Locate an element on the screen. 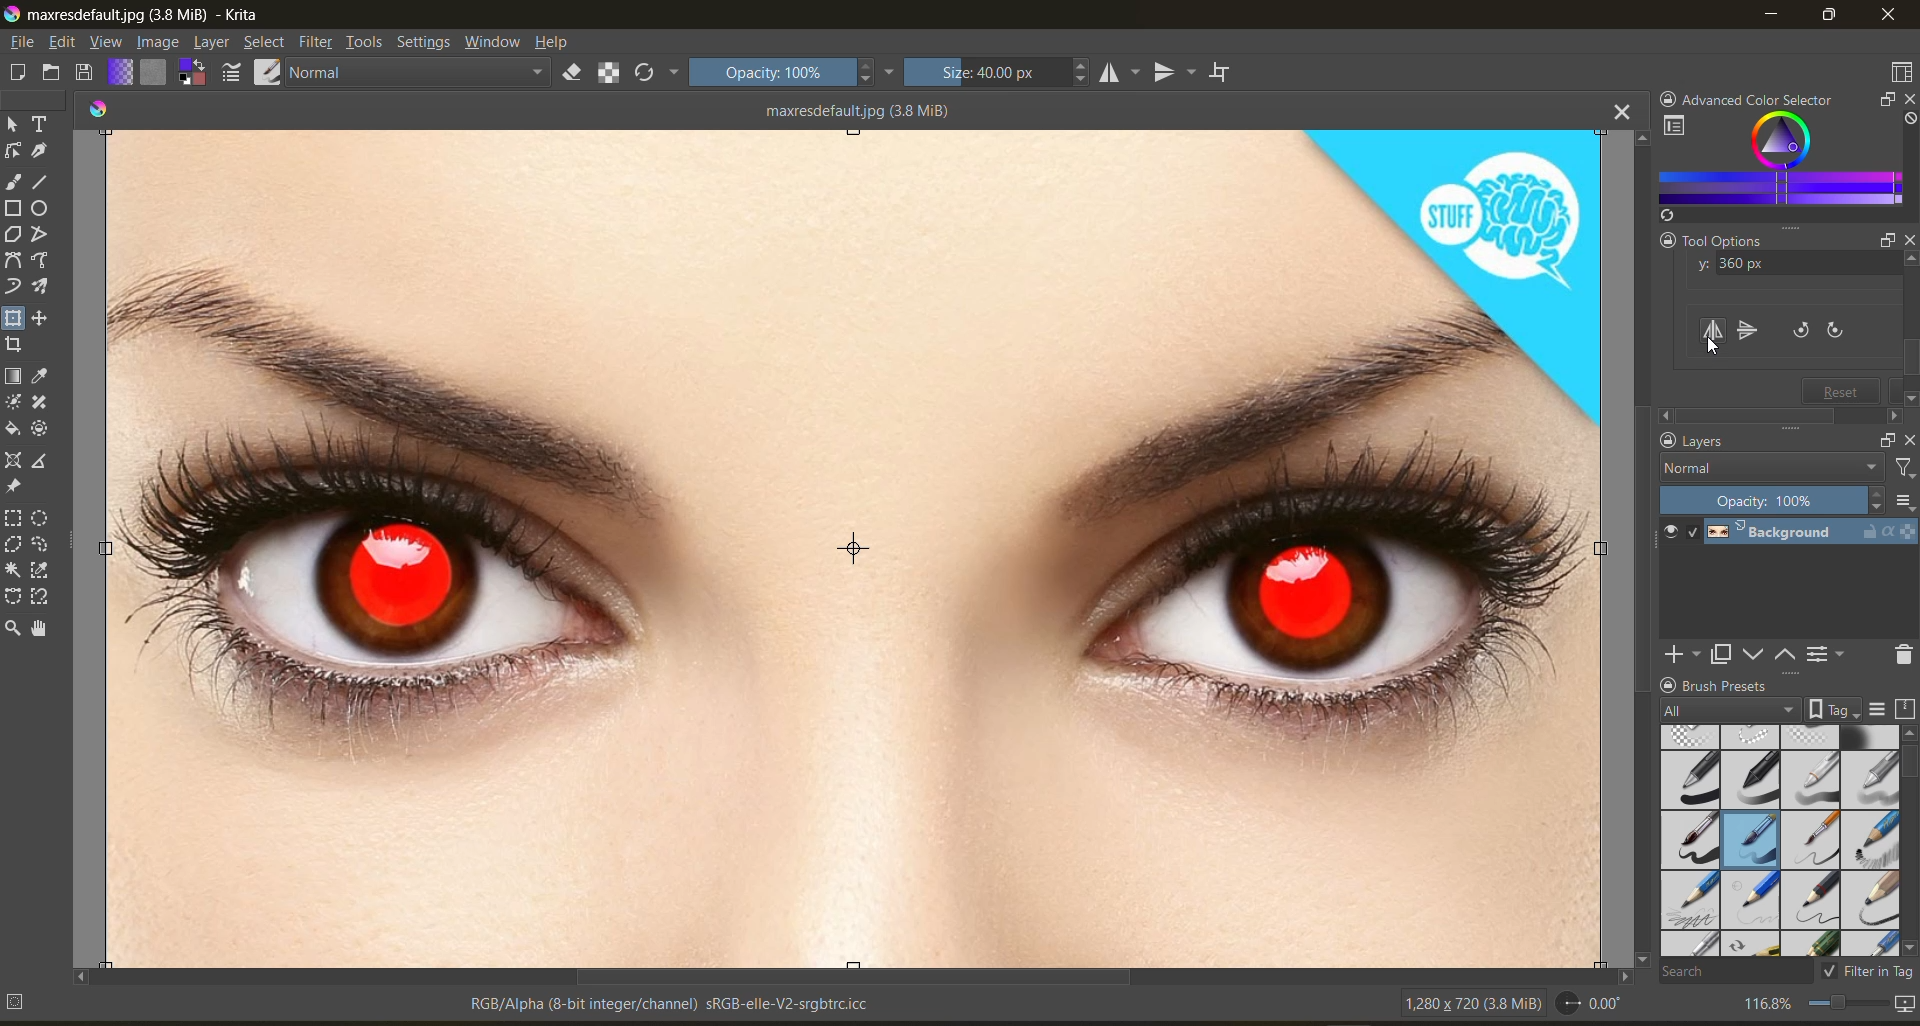 Image resolution: width=1920 pixels, height=1026 pixels. filters is located at coordinates (317, 43).